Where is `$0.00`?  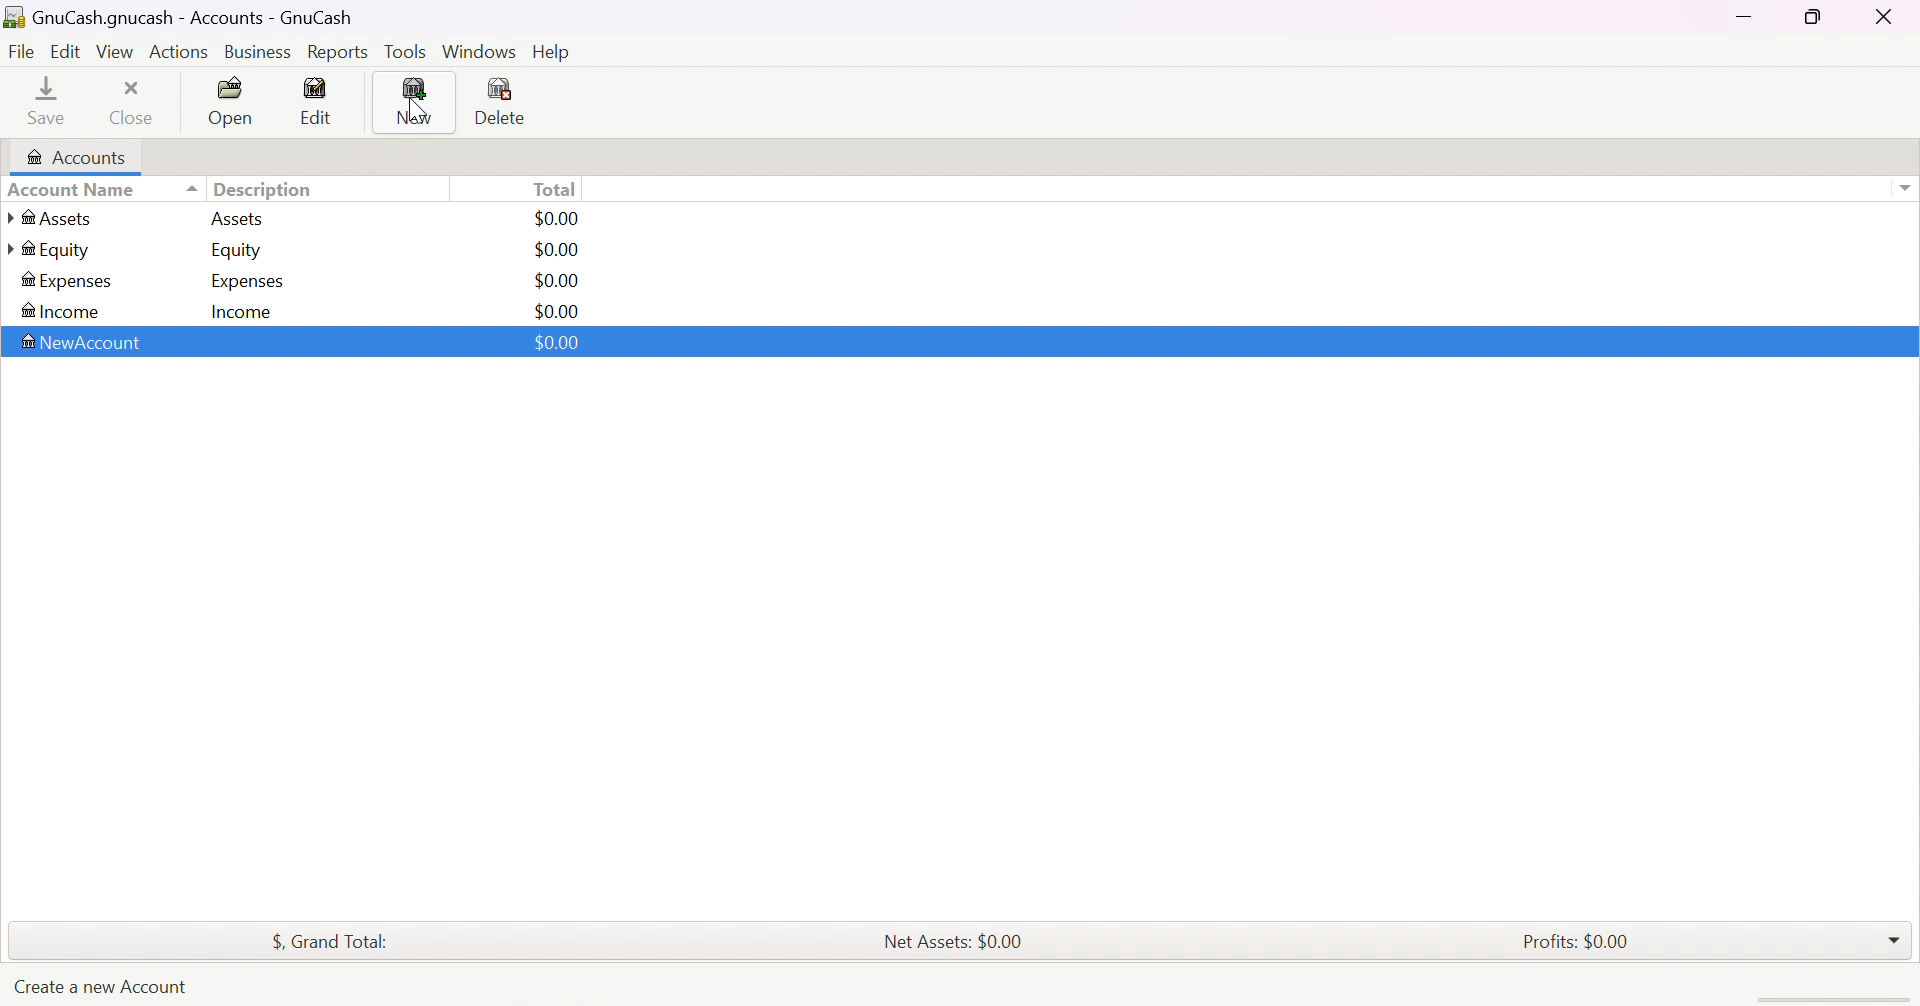 $0.00 is located at coordinates (553, 312).